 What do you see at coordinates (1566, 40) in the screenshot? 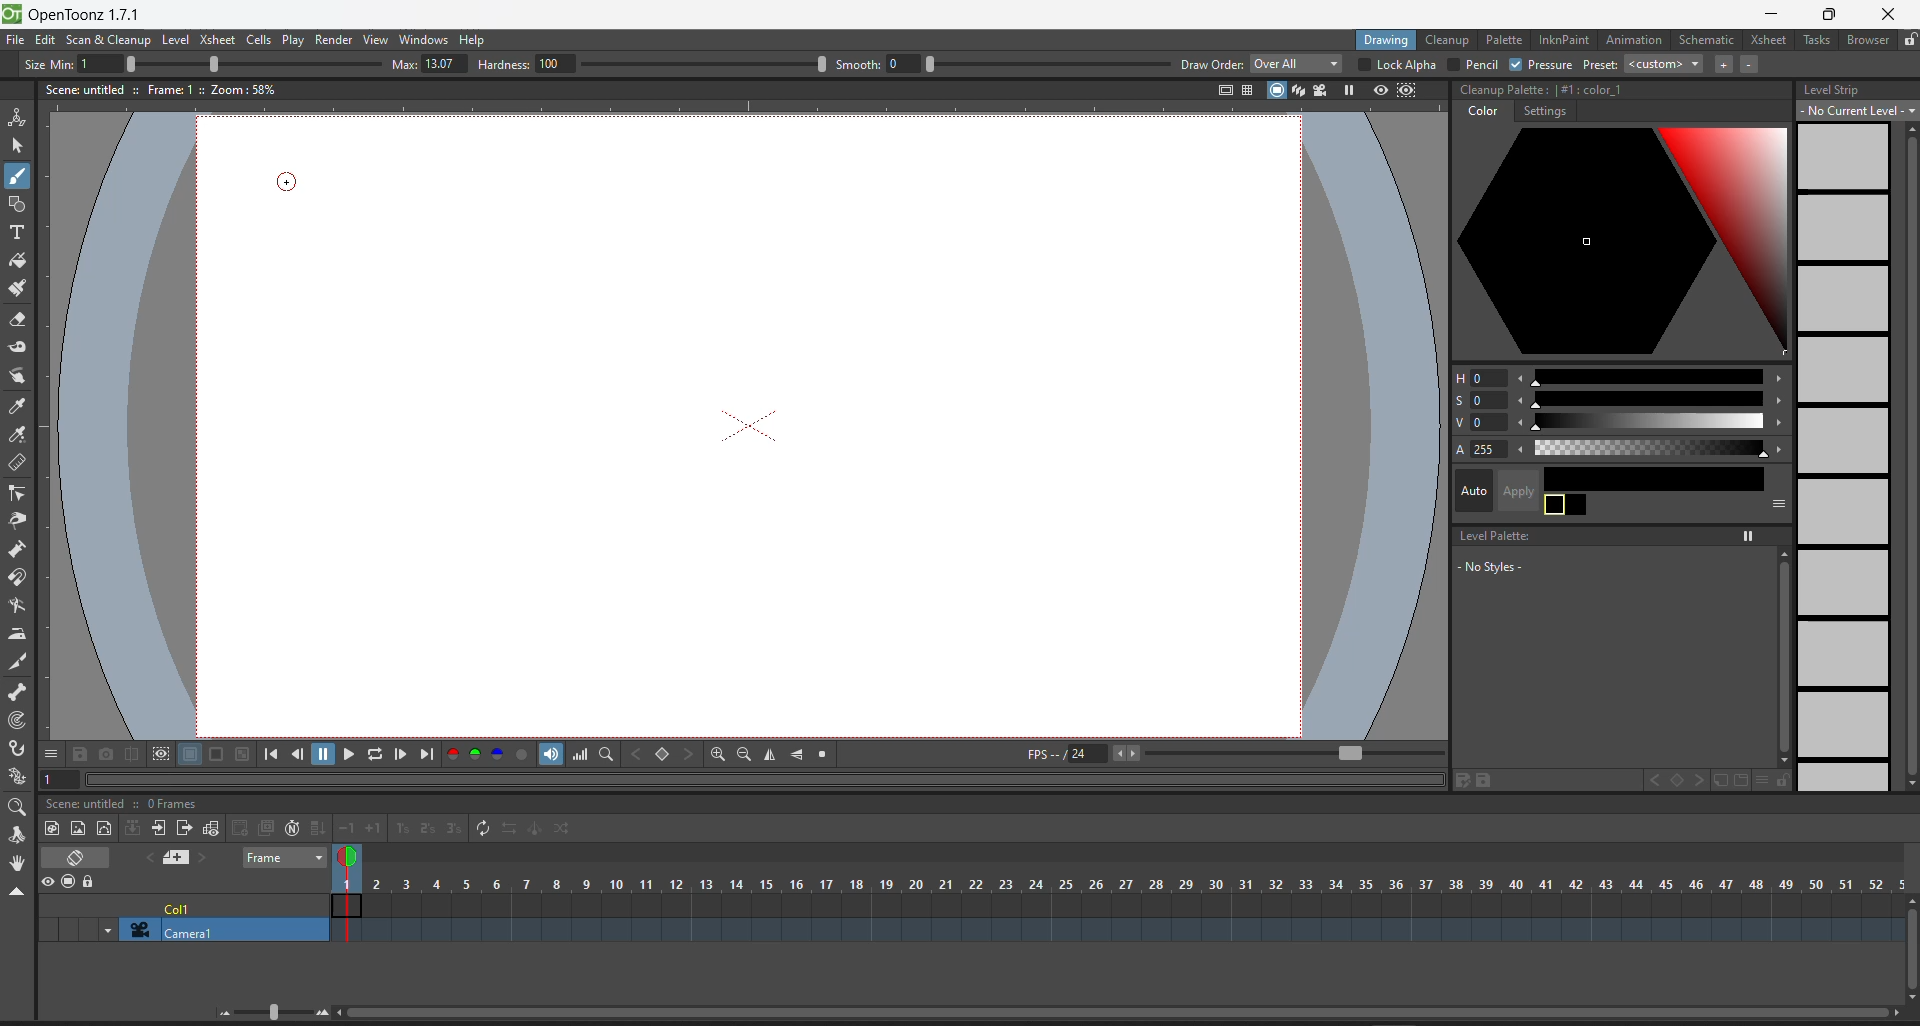
I see `inknpaint` at bounding box center [1566, 40].